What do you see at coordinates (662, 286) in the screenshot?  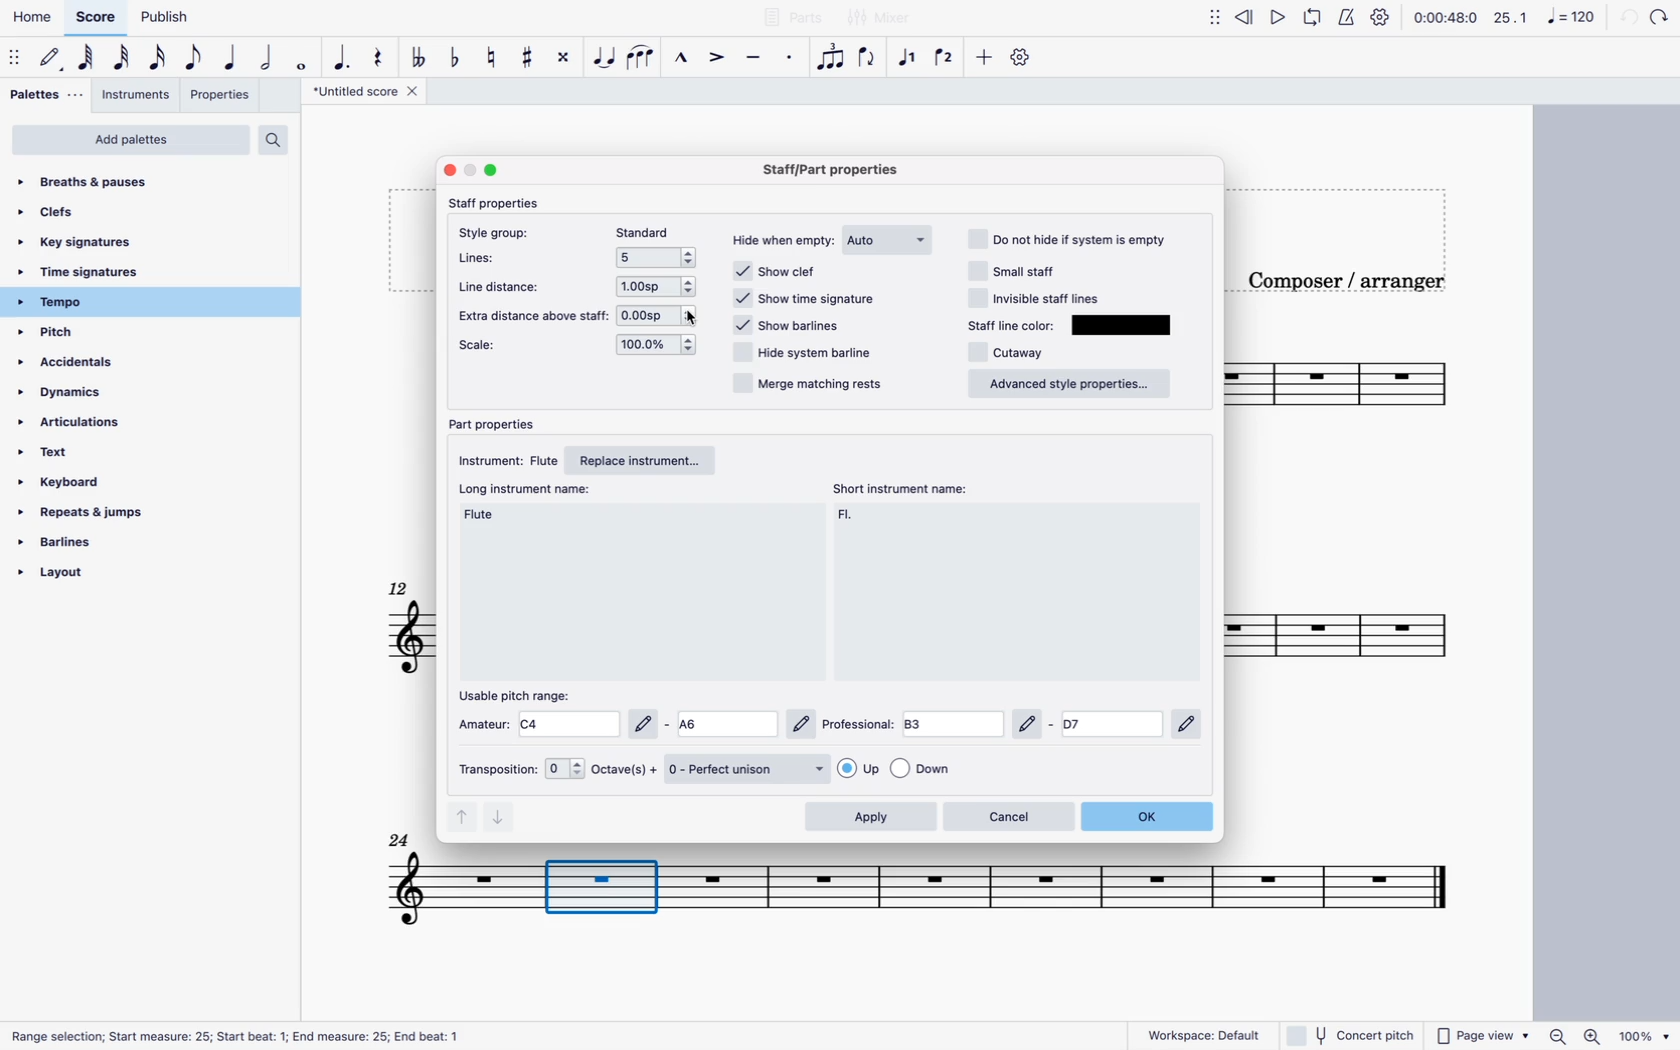 I see `options` at bounding box center [662, 286].